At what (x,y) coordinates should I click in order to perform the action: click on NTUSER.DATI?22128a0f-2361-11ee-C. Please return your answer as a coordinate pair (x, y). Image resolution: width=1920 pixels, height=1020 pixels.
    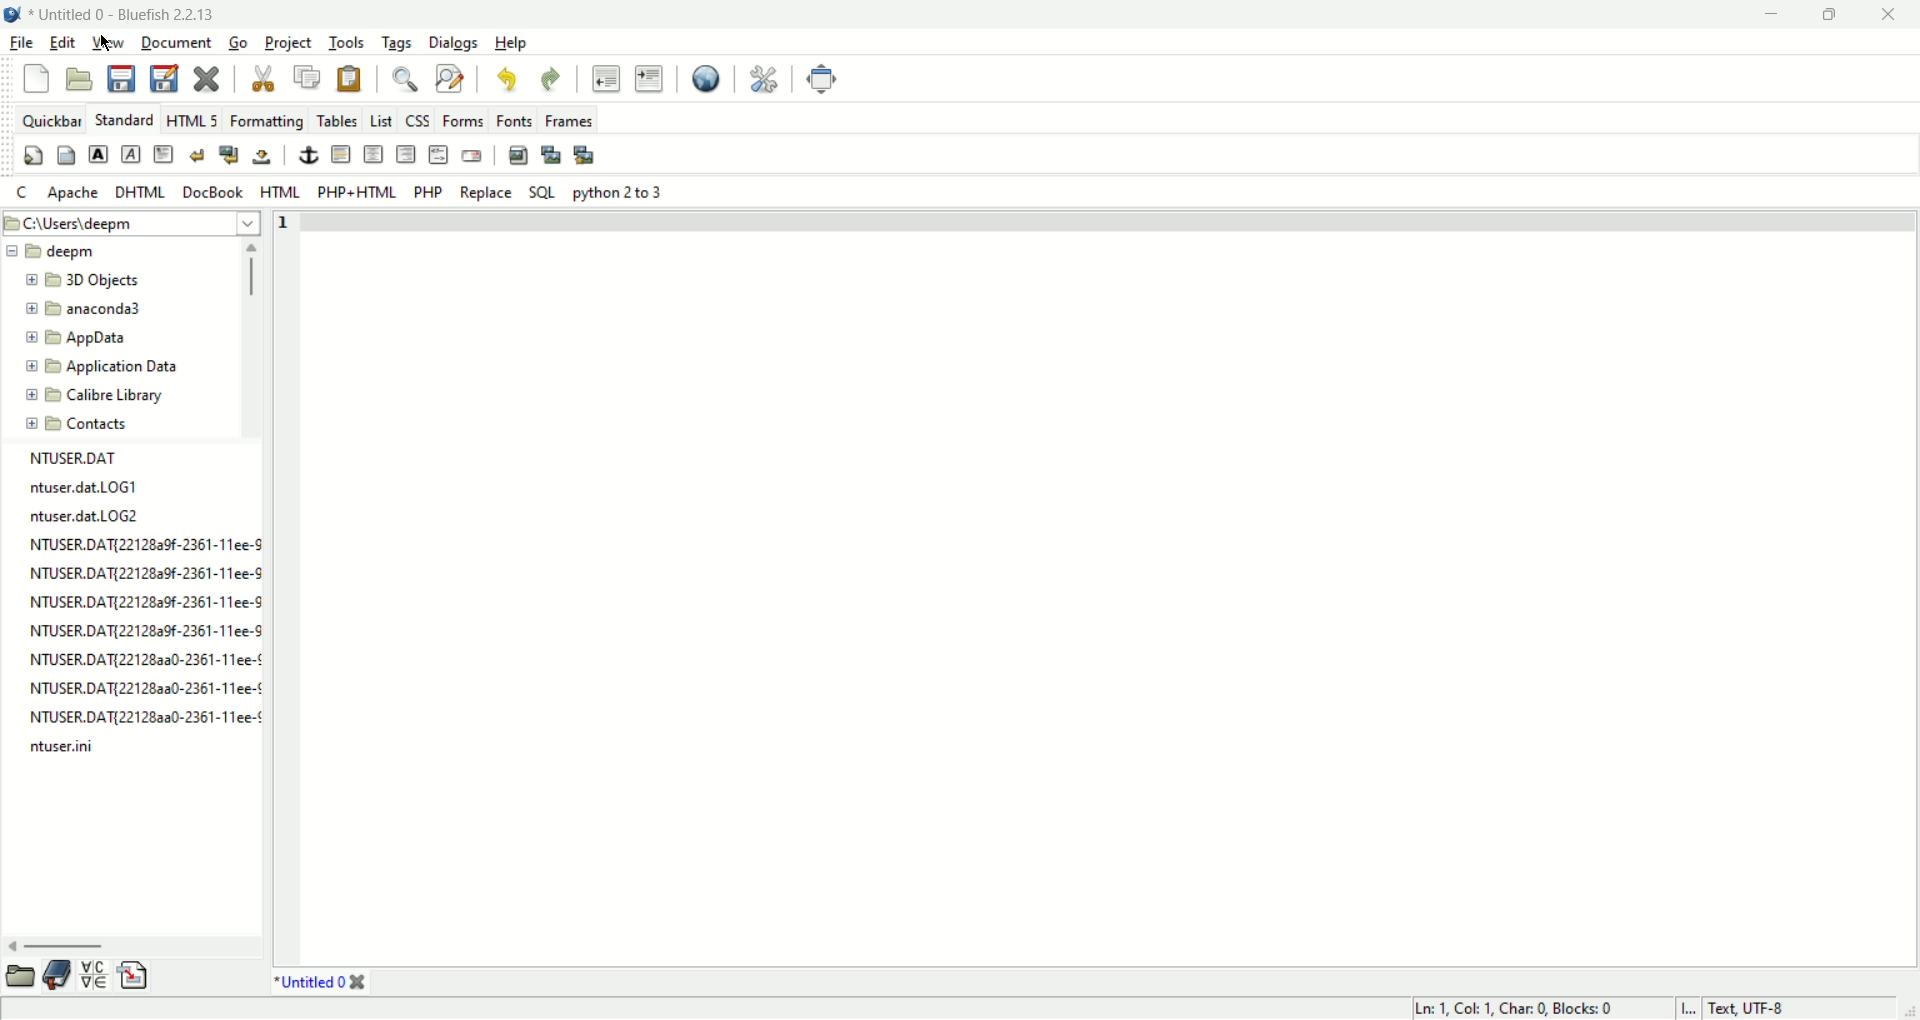
    Looking at the image, I should click on (152, 600).